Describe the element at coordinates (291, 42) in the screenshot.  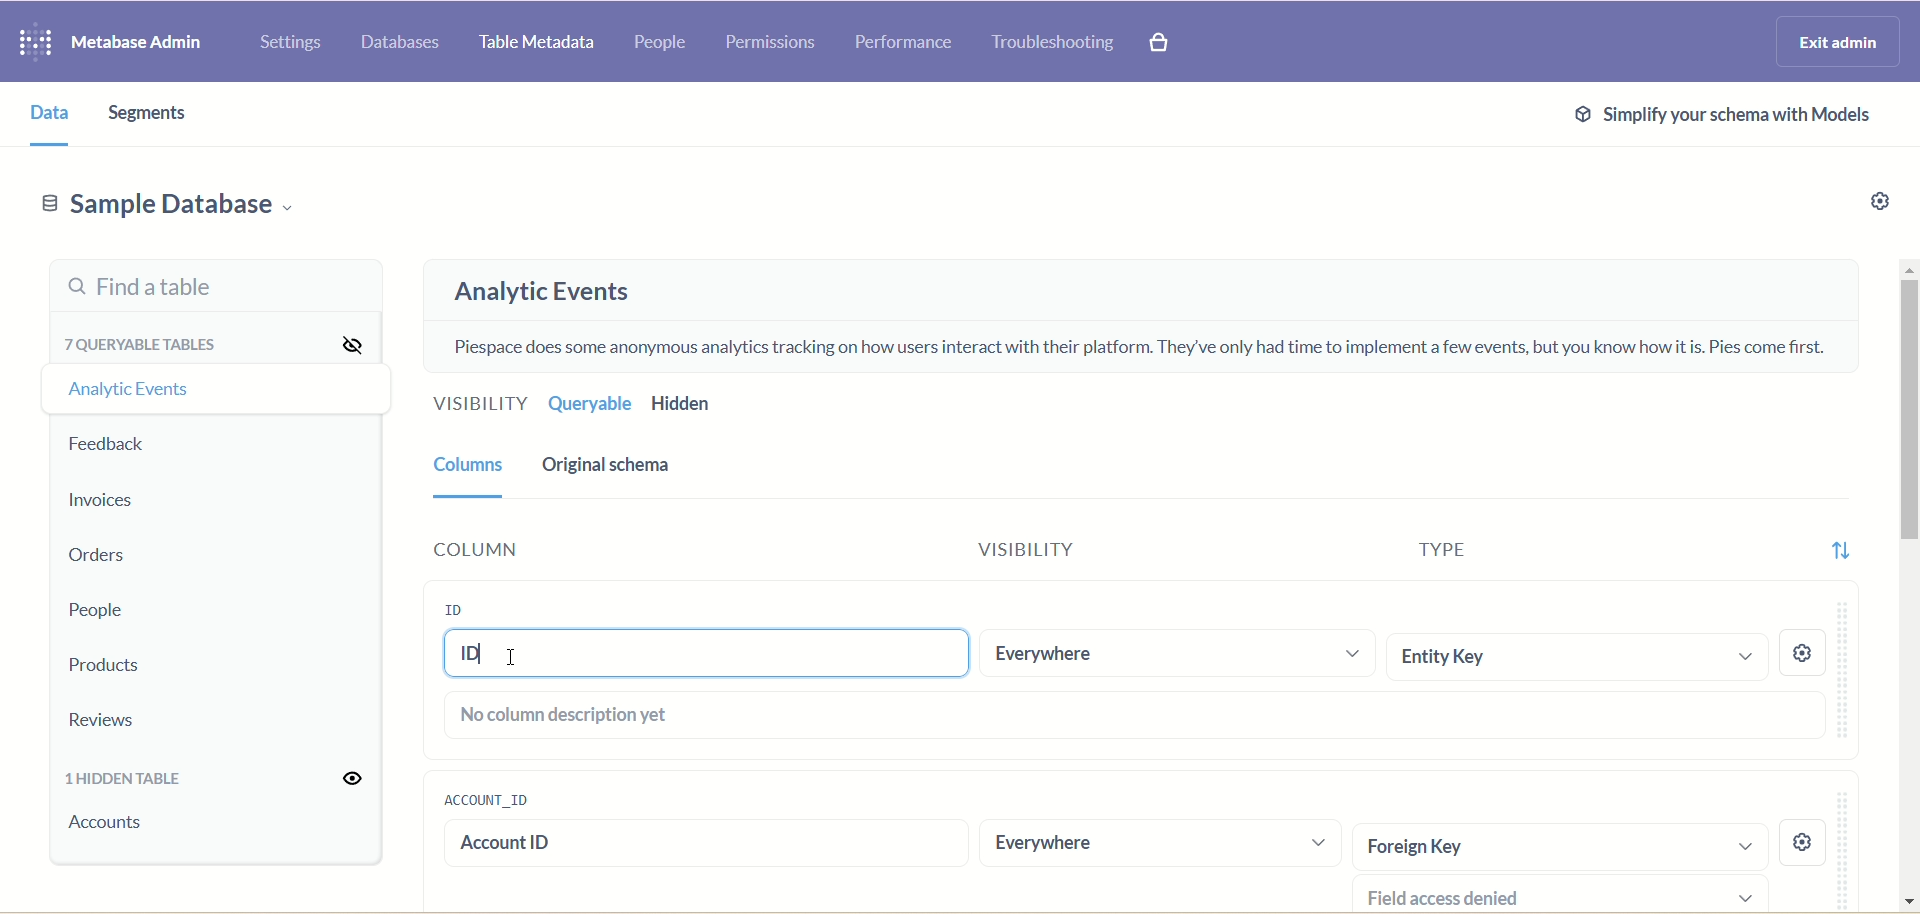
I see `Settings` at that location.